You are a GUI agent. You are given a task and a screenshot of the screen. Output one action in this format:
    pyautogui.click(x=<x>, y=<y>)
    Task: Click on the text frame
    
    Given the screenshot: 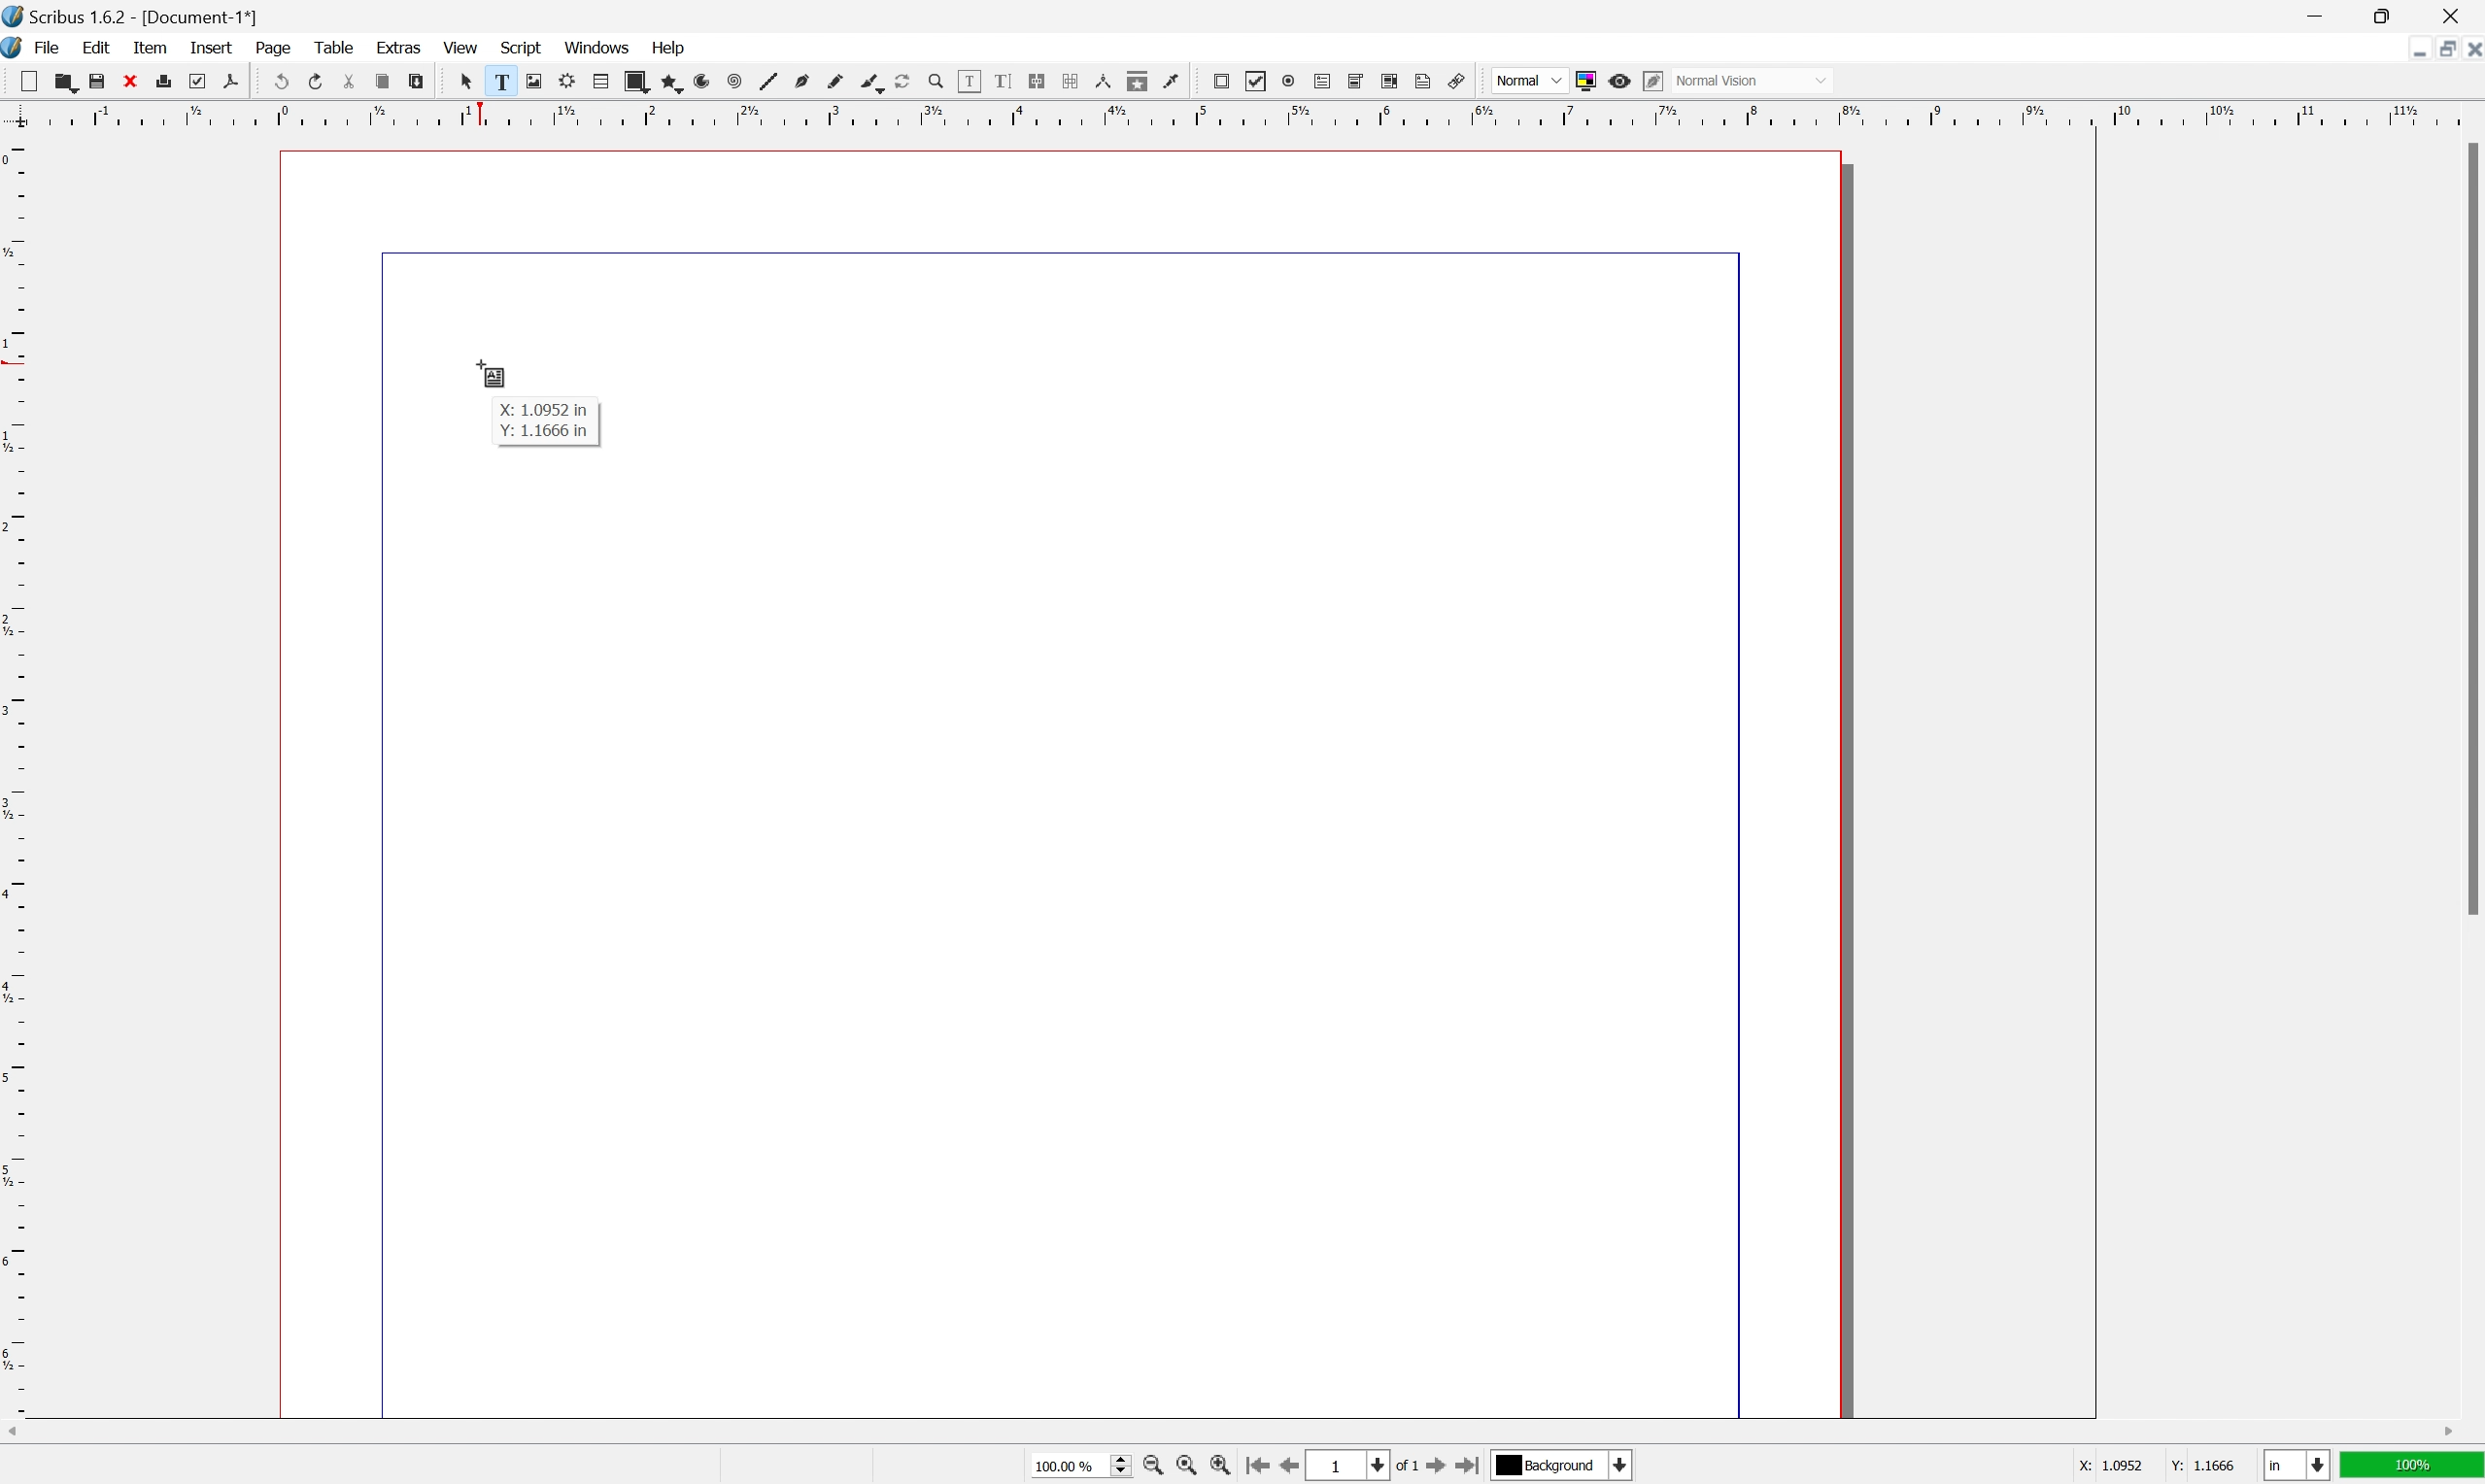 What is the action you would take?
    pyautogui.click(x=498, y=81)
    